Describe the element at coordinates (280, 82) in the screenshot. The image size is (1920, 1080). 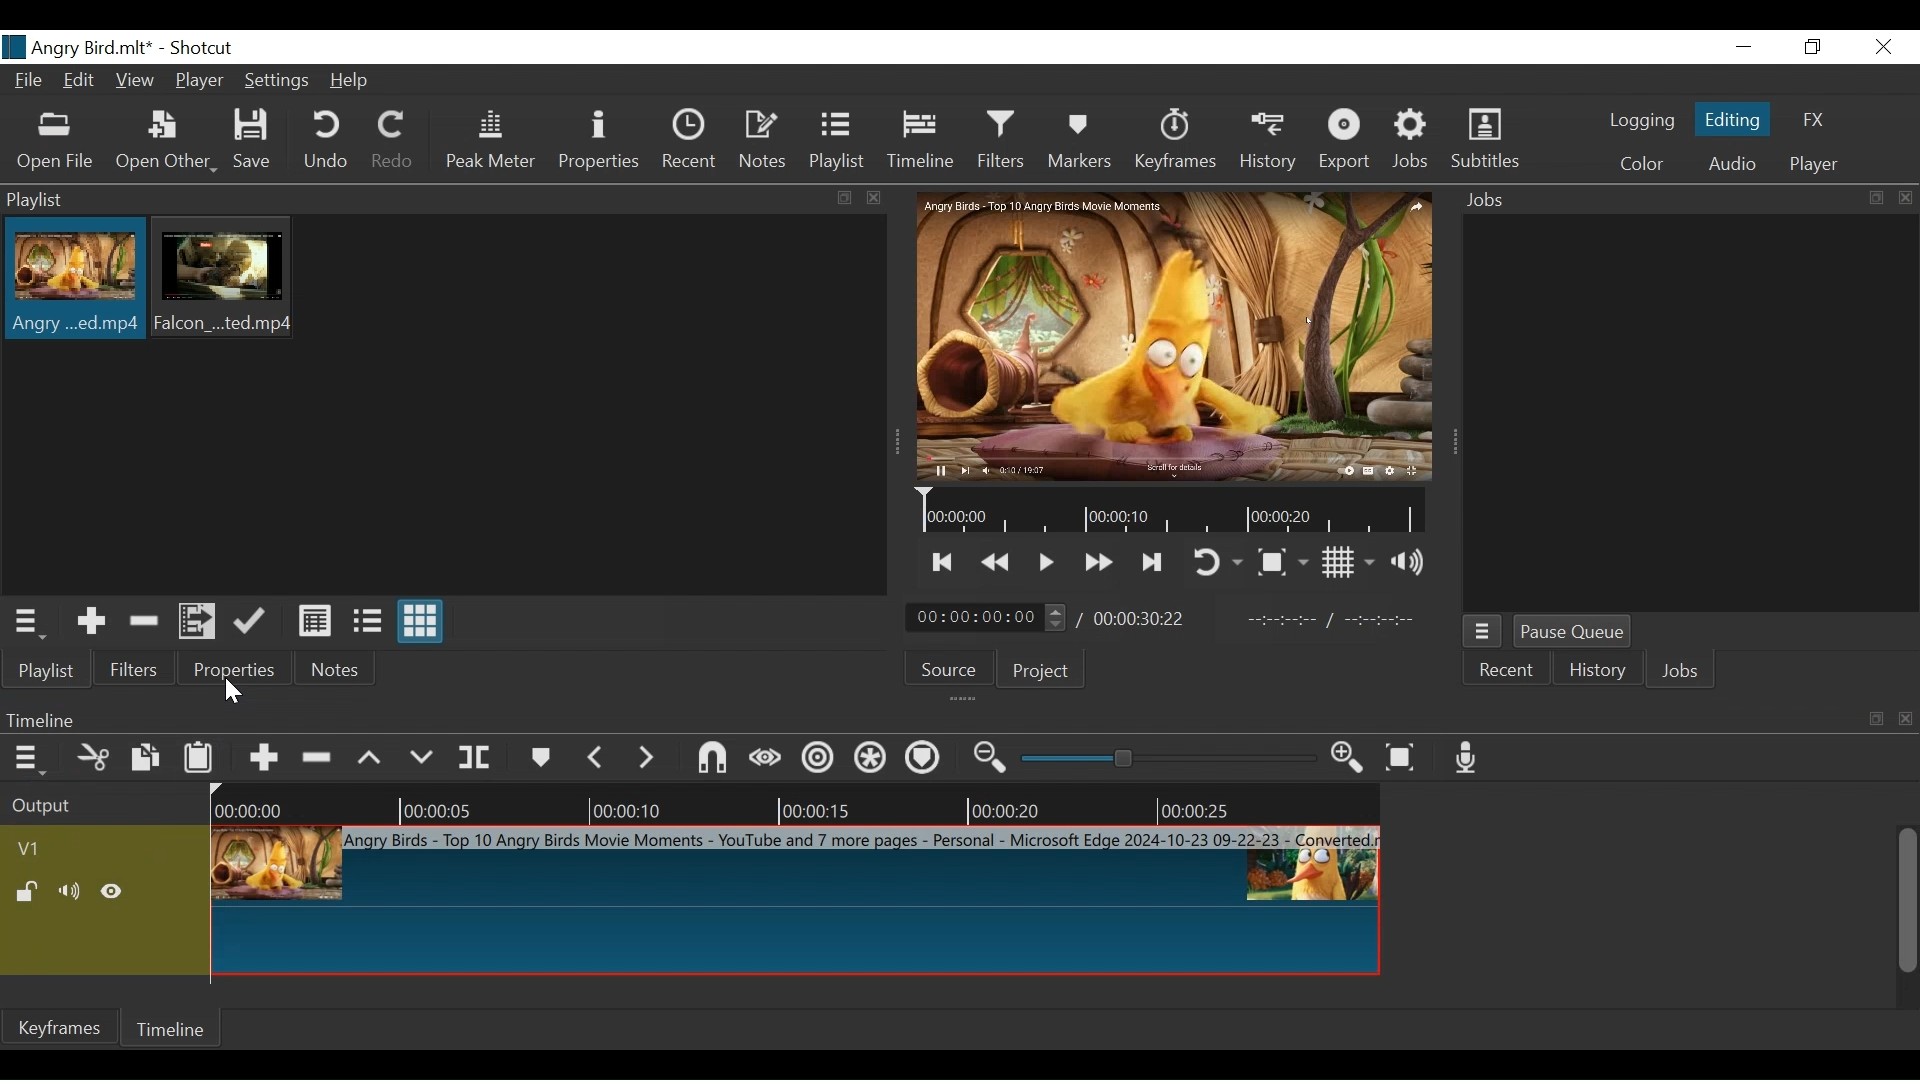
I see `Settings` at that location.